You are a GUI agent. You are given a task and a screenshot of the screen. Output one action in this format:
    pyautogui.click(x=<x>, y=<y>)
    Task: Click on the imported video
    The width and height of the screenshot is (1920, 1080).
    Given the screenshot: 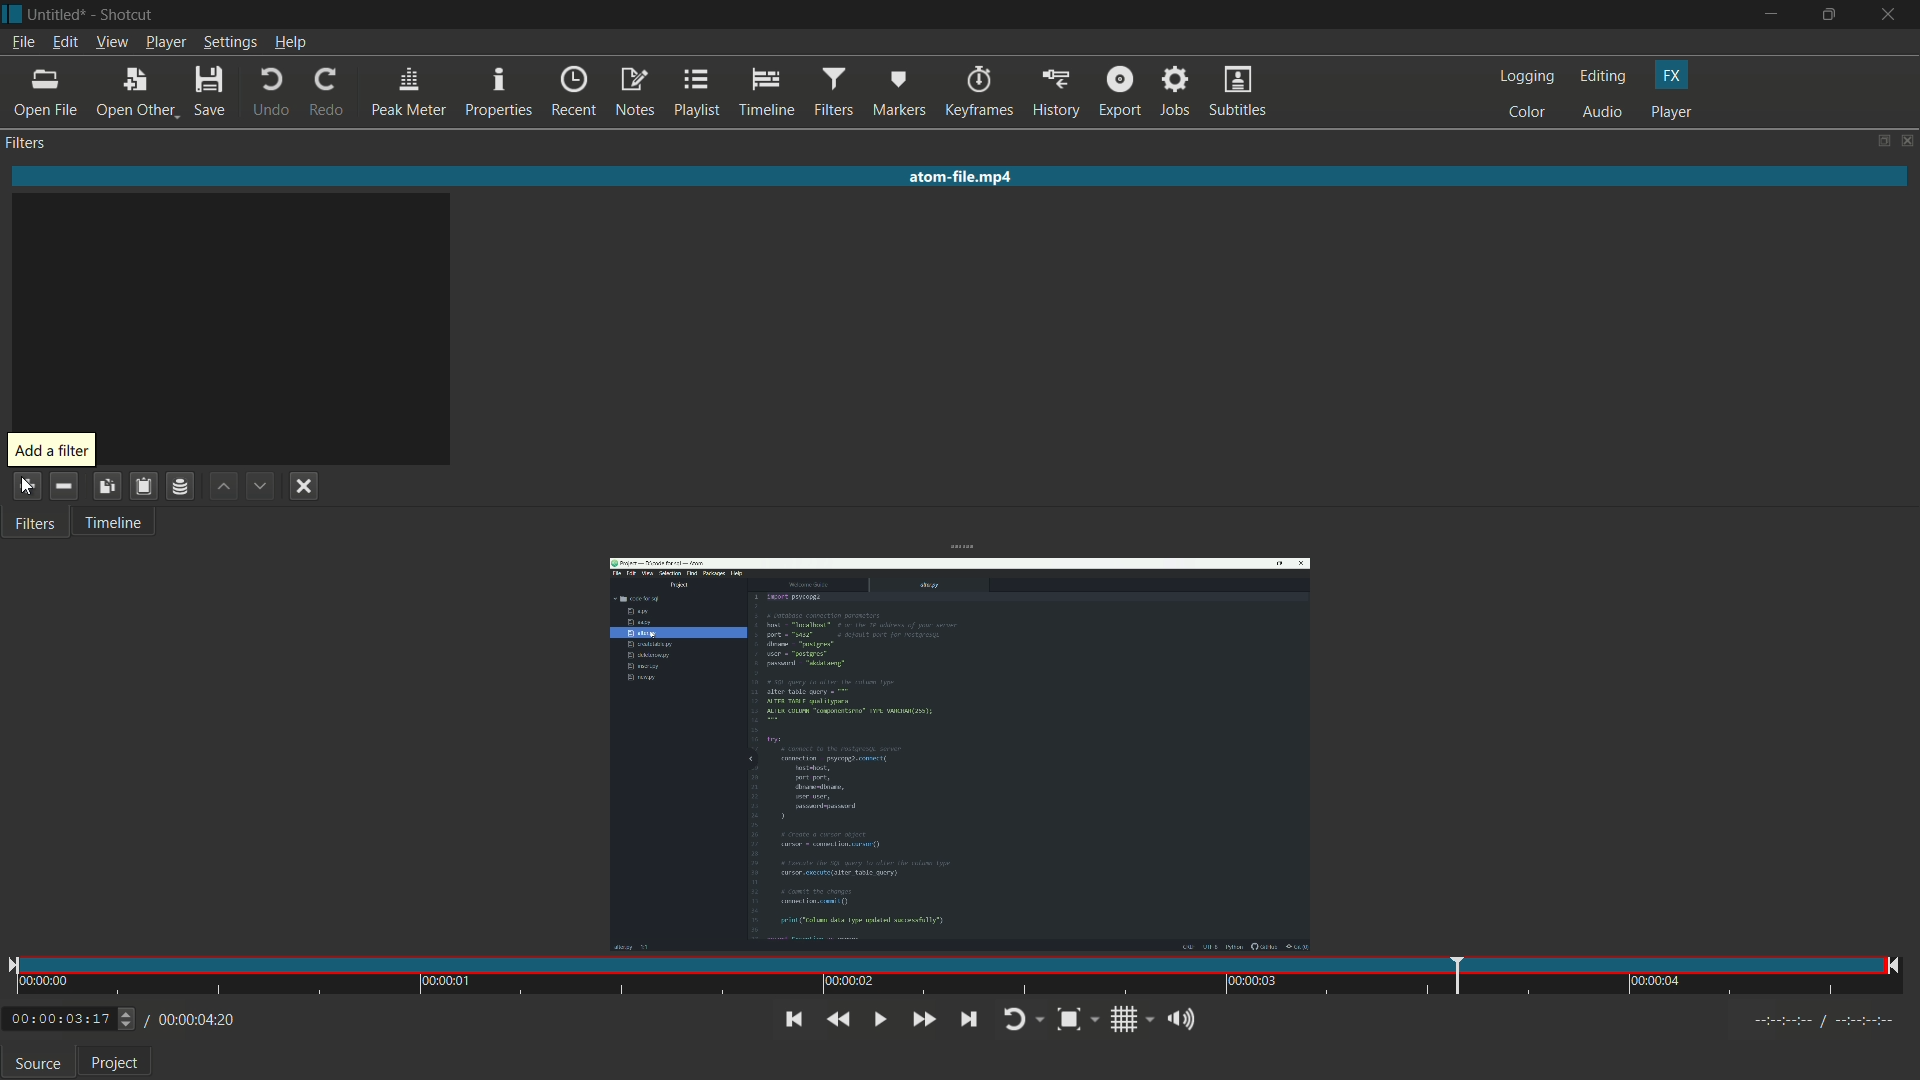 What is the action you would take?
    pyautogui.click(x=962, y=754)
    